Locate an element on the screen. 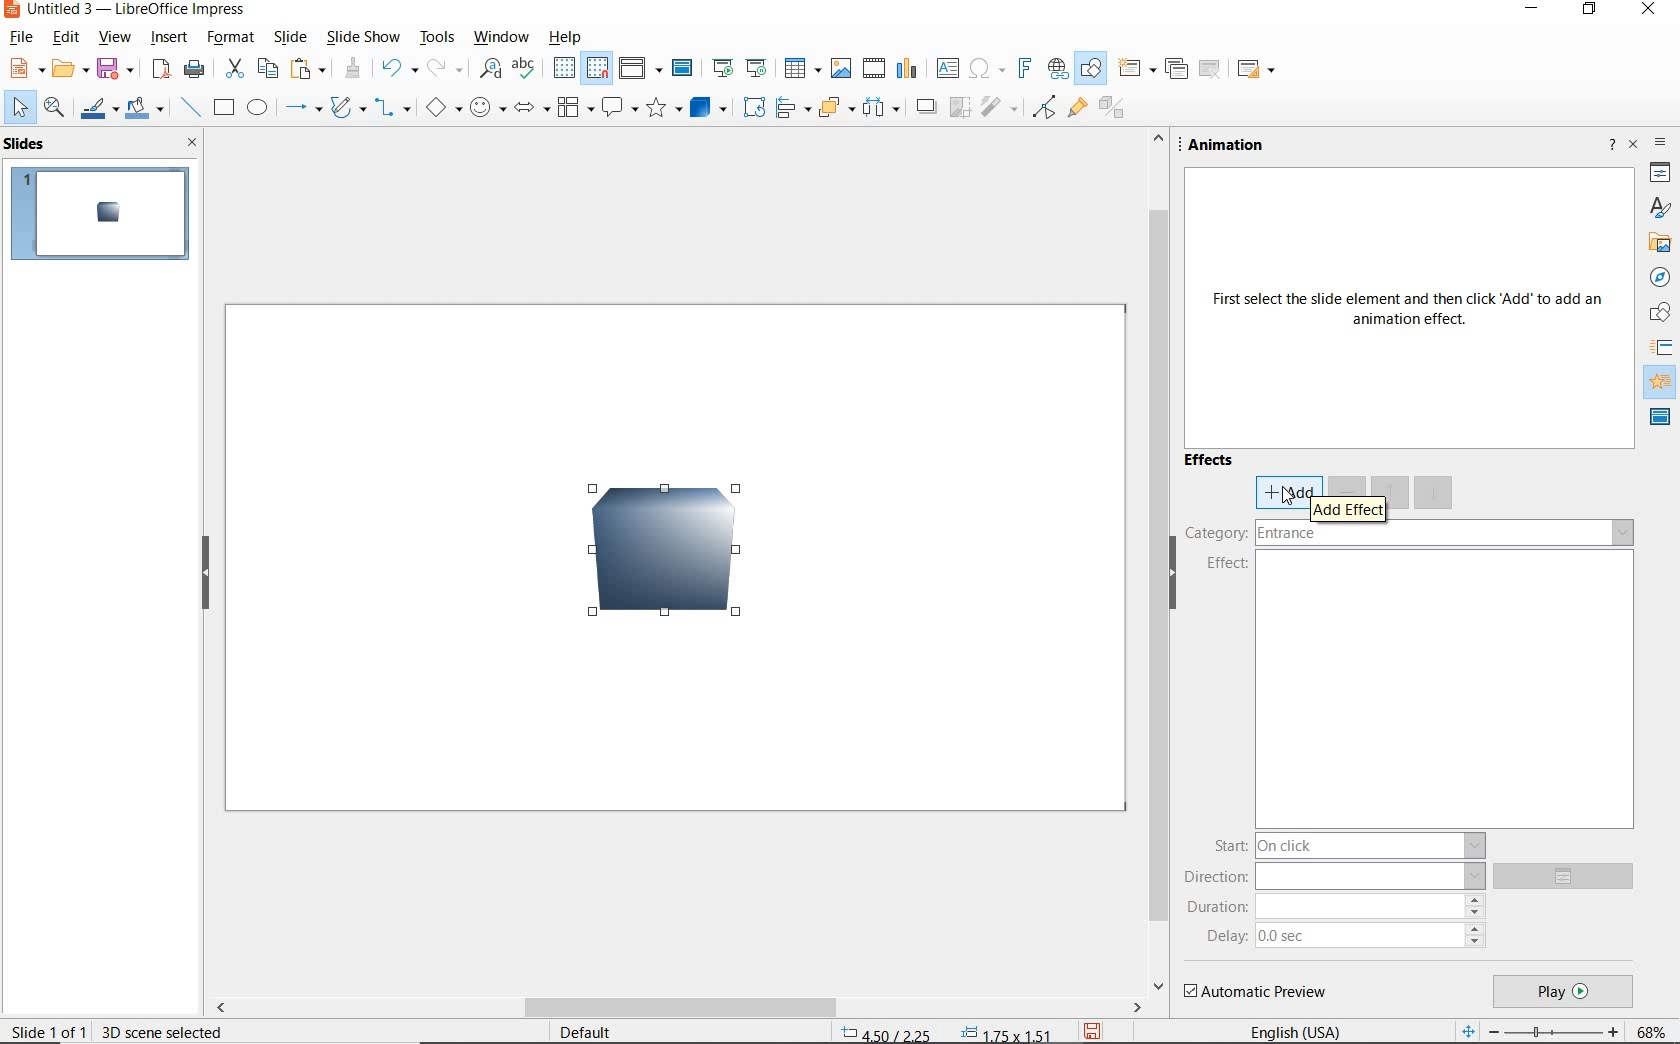  CLOSE is located at coordinates (1650, 10).